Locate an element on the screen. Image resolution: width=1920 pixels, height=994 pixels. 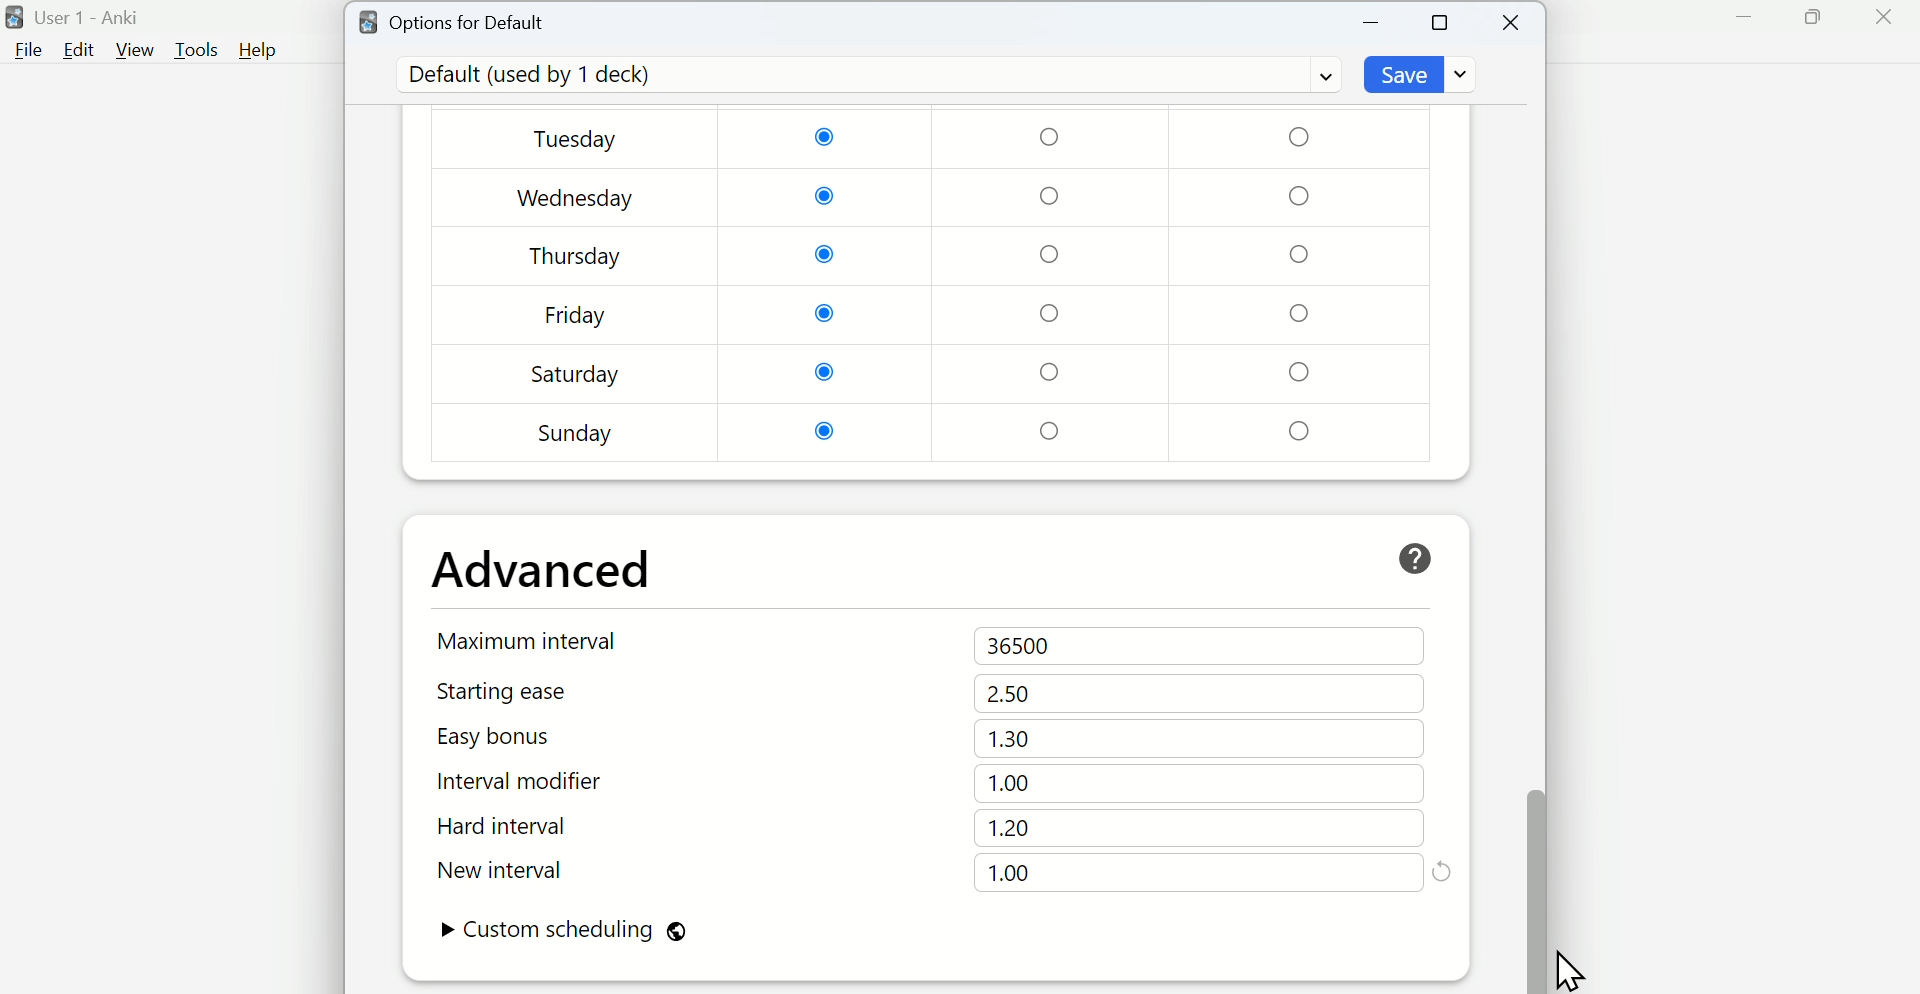
Hard interval is located at coordinates (527, 829).